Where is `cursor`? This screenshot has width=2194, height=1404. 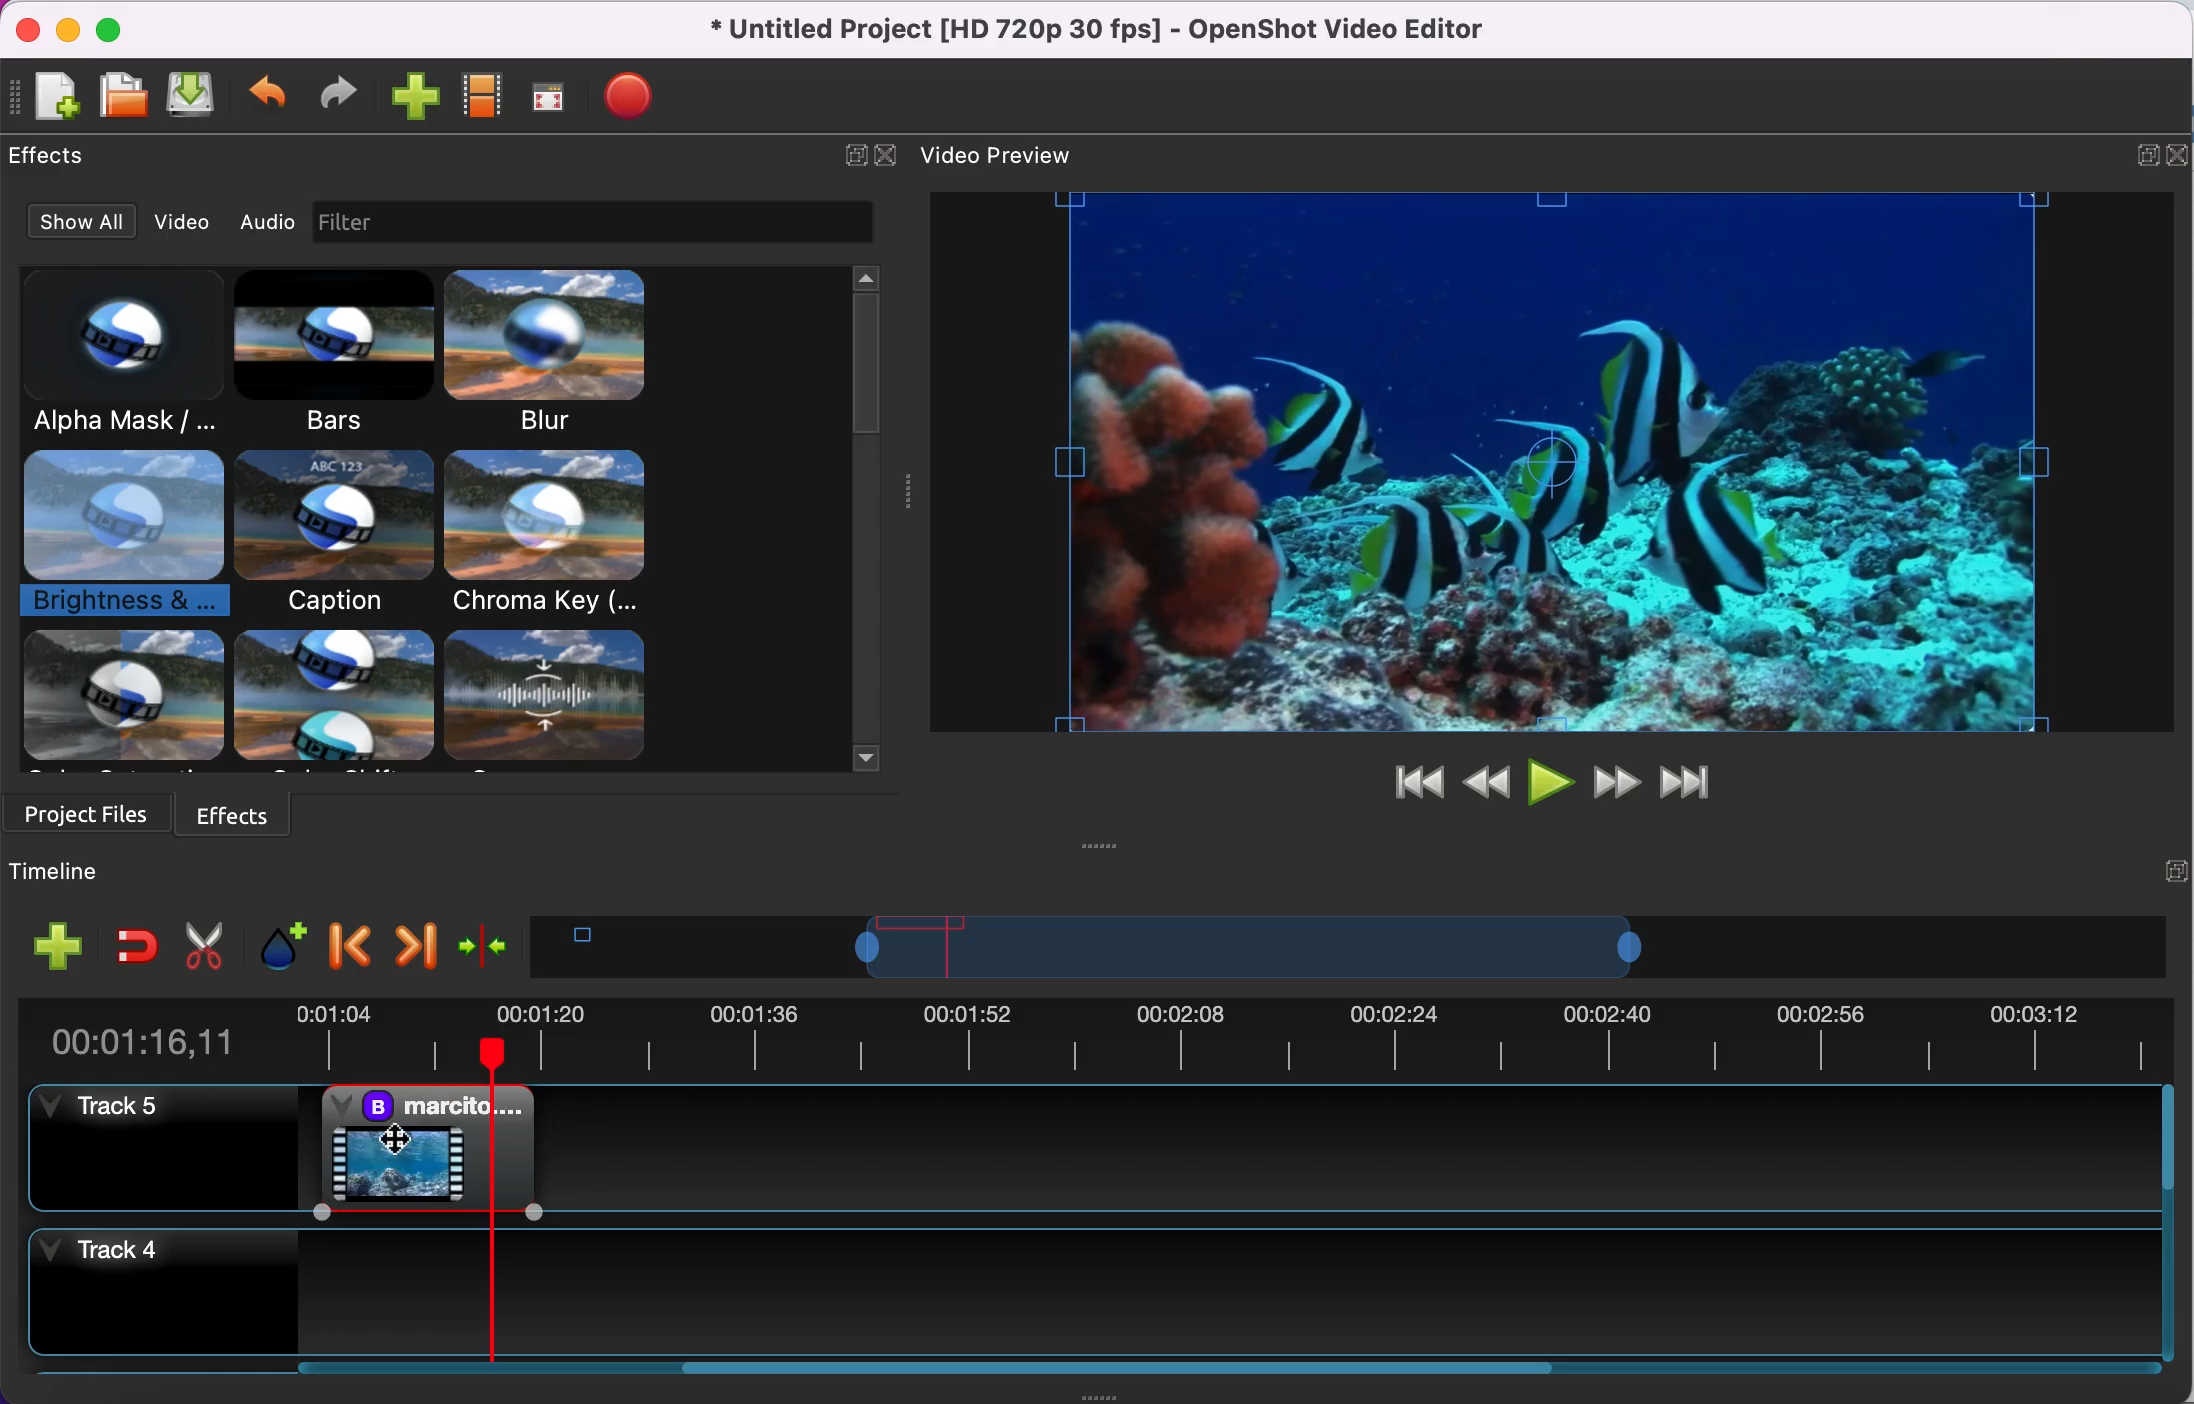 cursor is located at coordinates (396, 1140).